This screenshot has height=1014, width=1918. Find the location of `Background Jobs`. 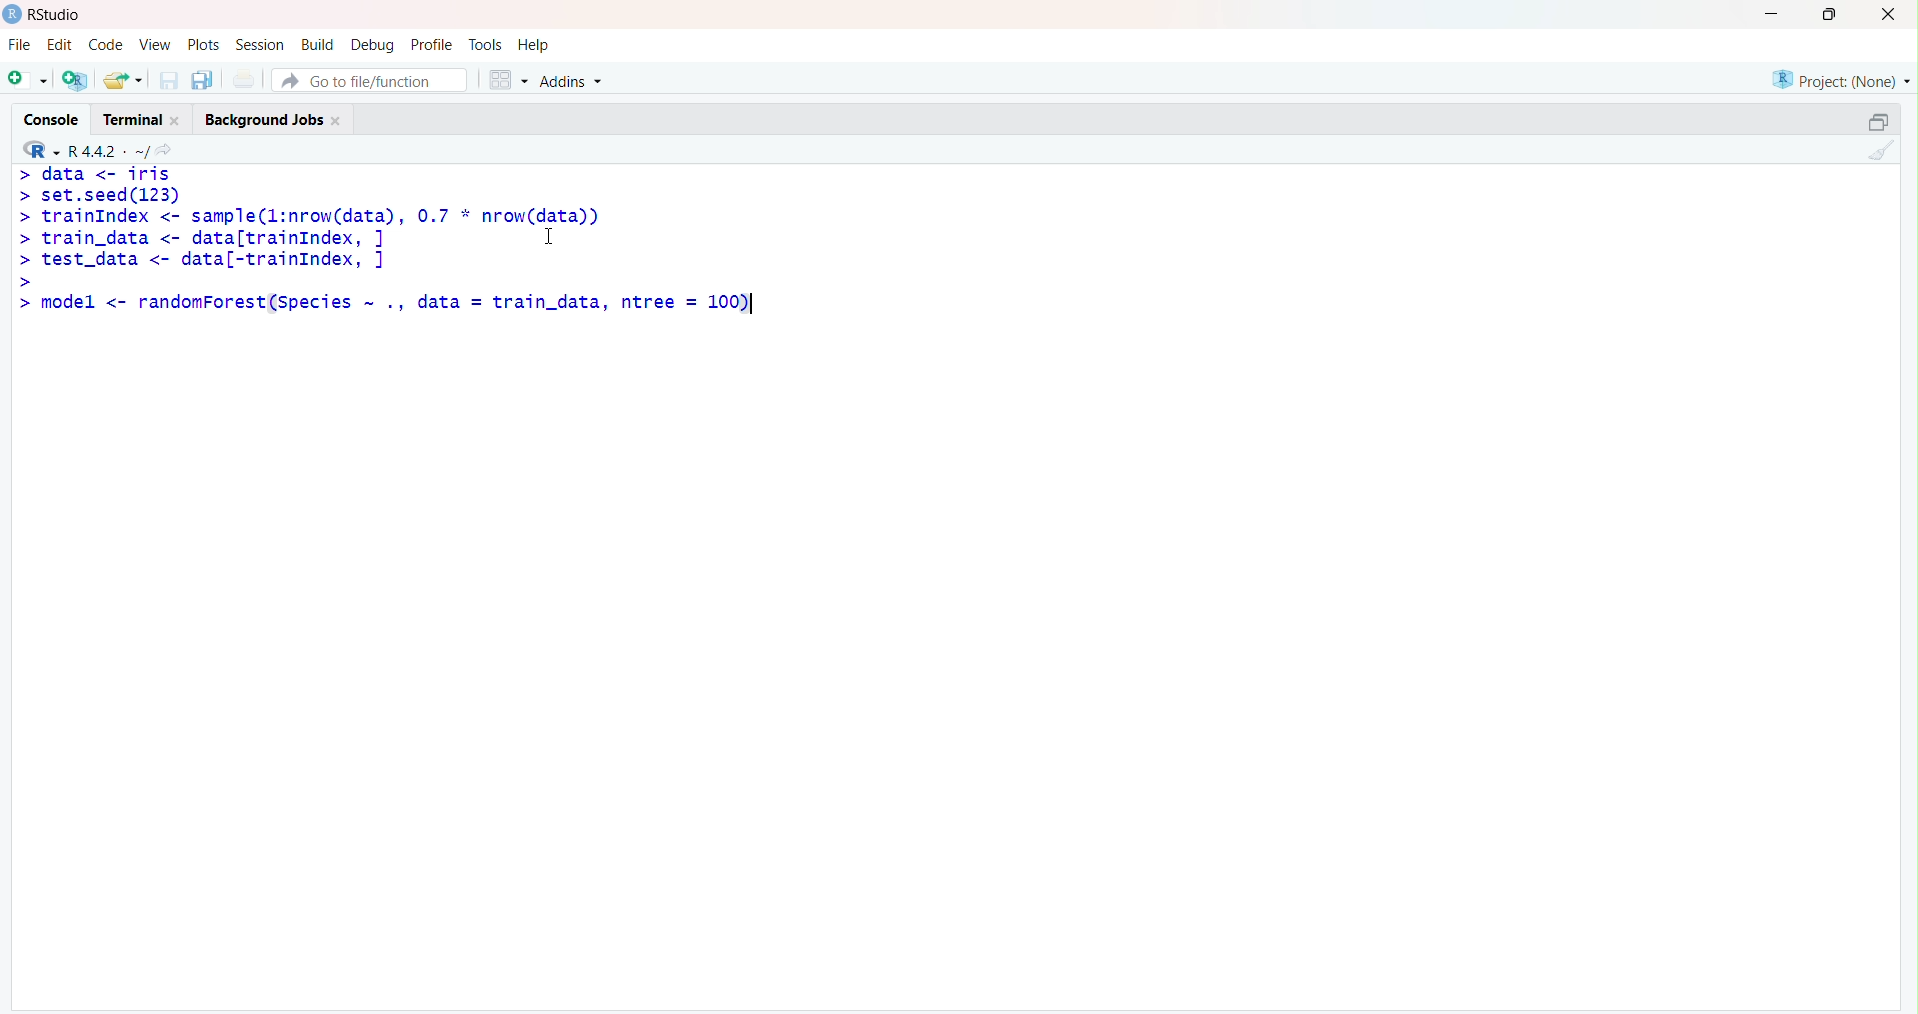

Background Jobs is located at coordinates (273, 118).